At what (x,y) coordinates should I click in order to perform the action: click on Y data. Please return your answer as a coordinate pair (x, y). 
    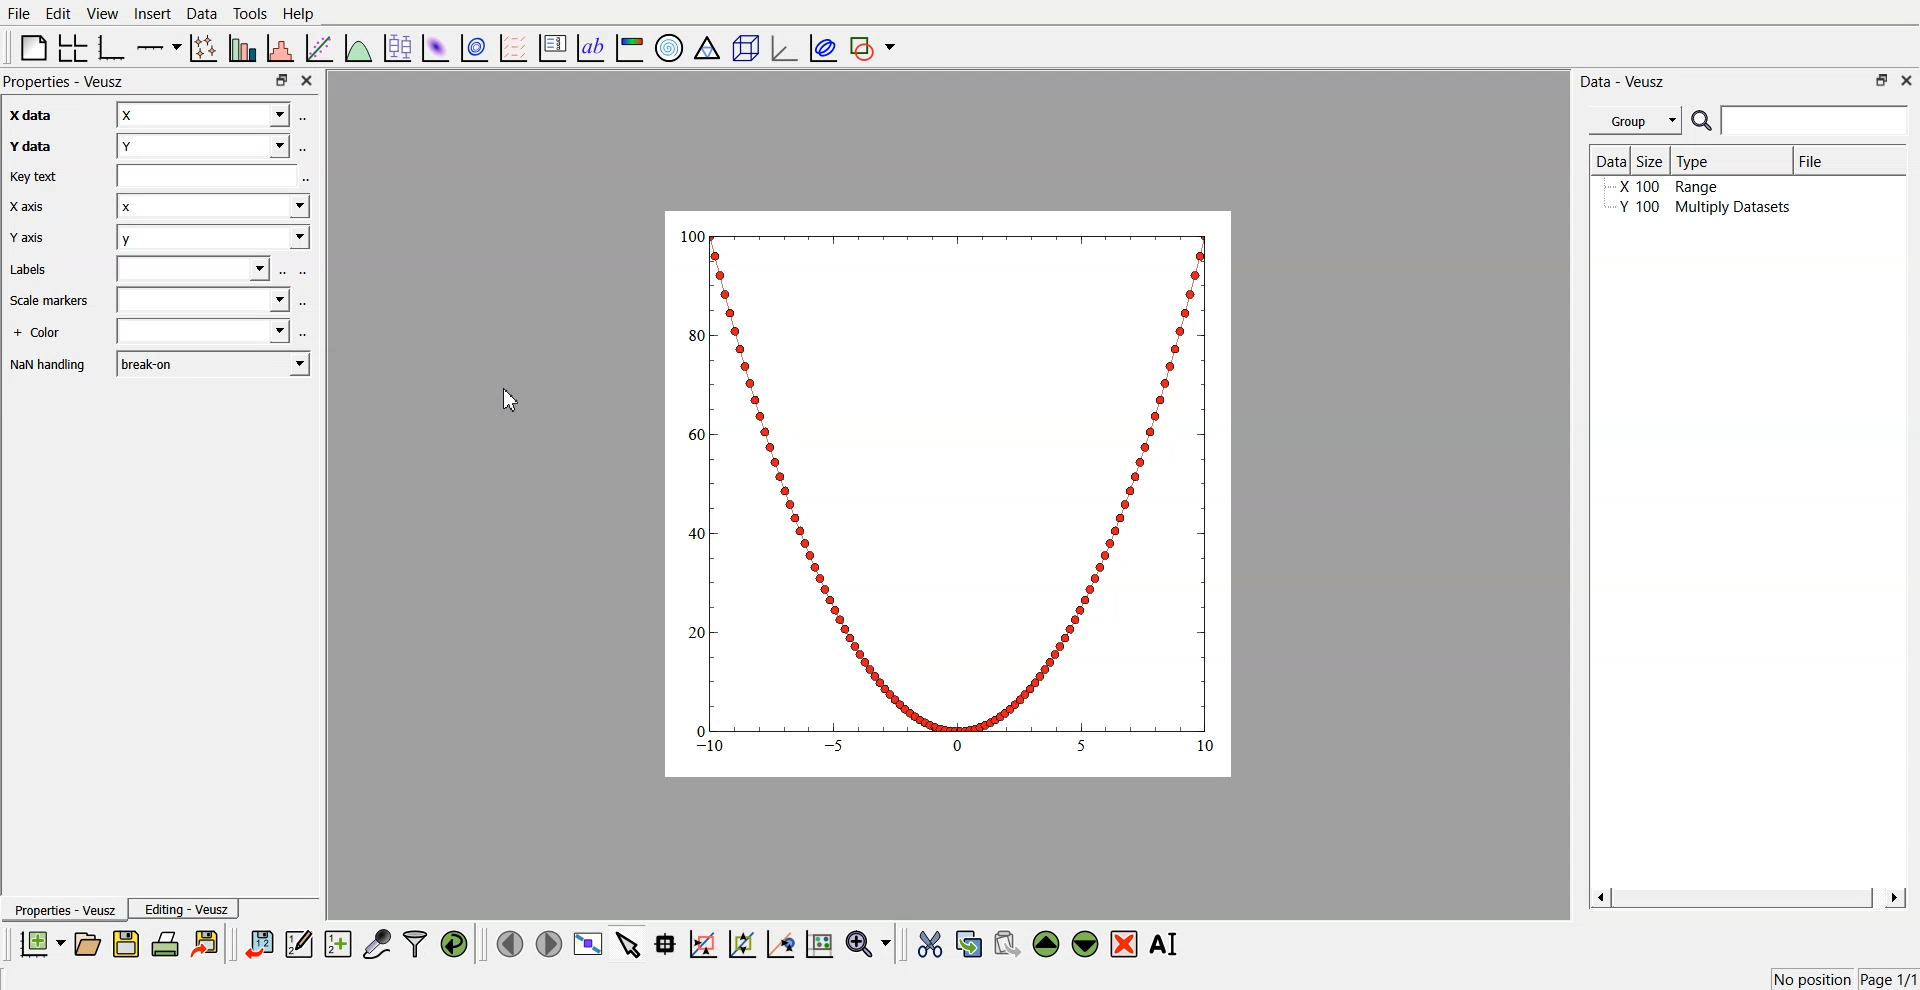
    Looking at the image, I should click on (35, 146).